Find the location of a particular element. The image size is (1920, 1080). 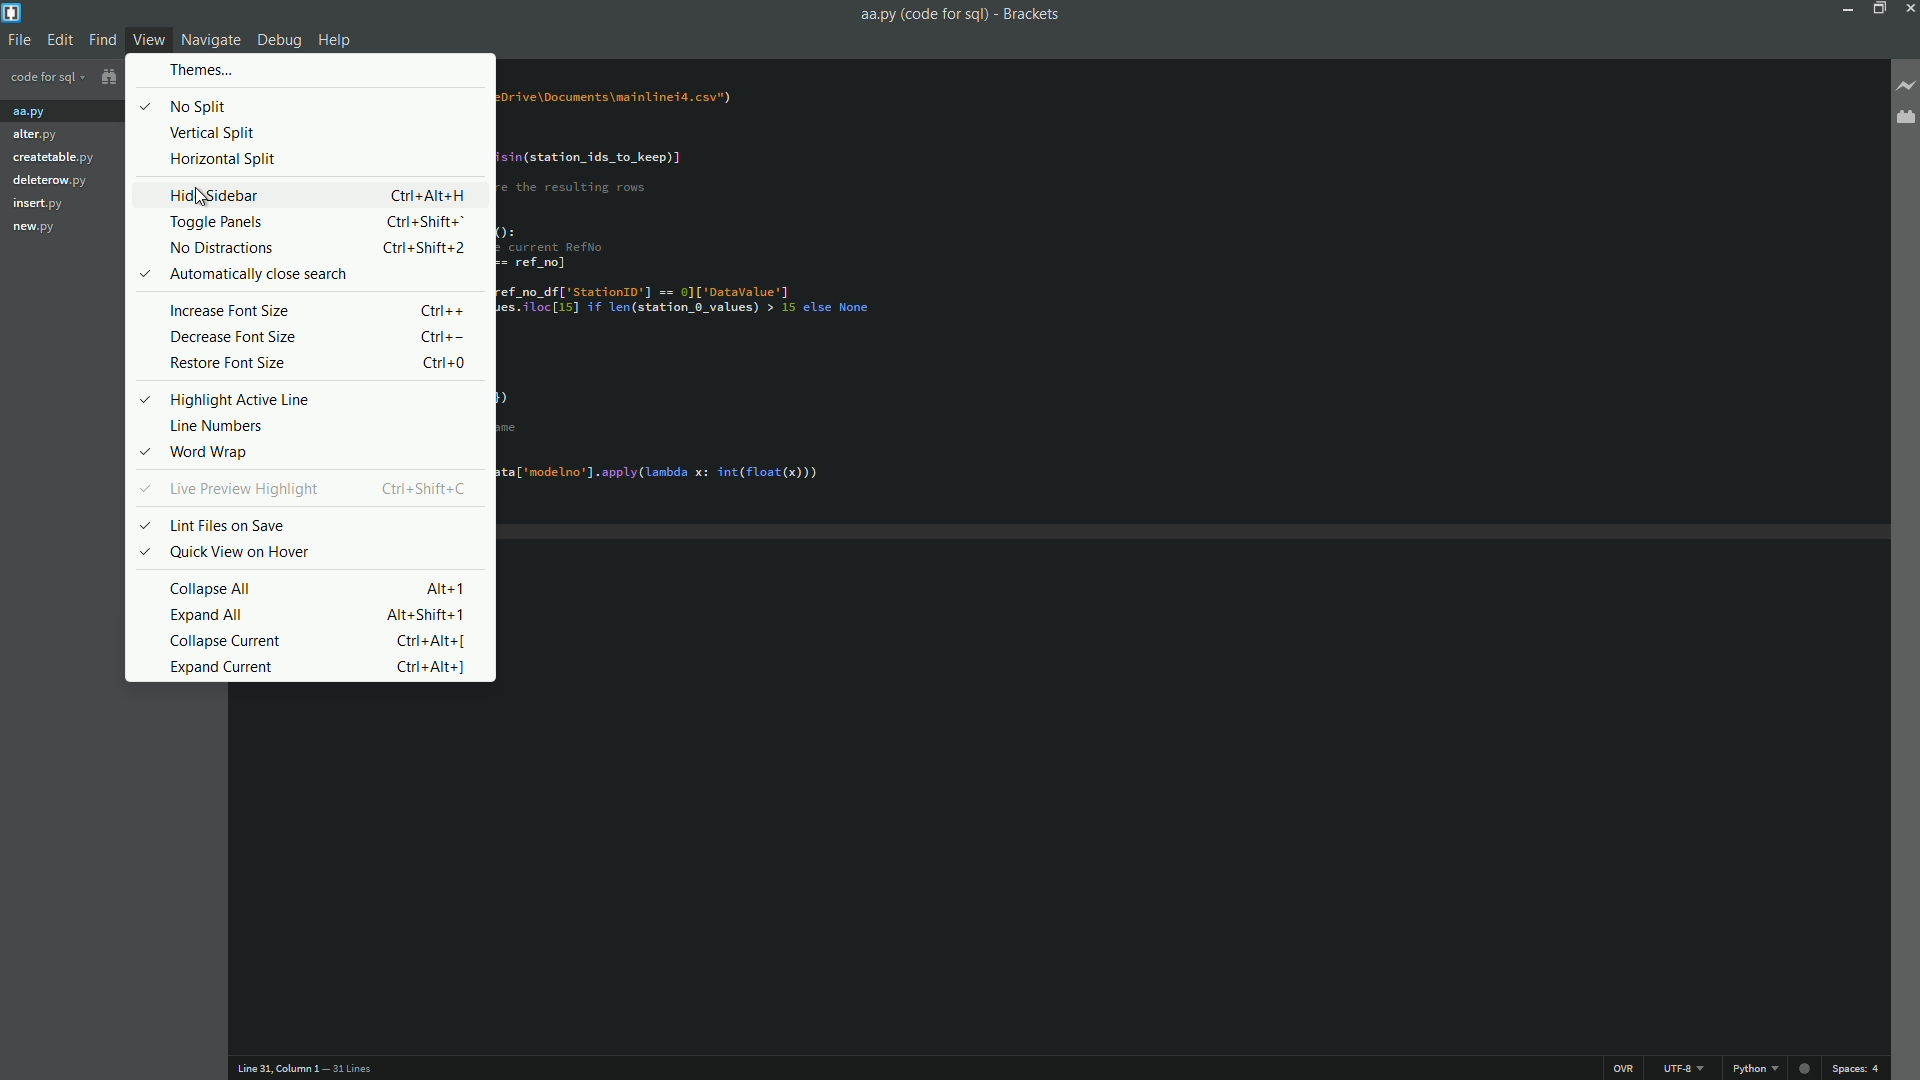

no distractions button is located at coordinates (221, 248).